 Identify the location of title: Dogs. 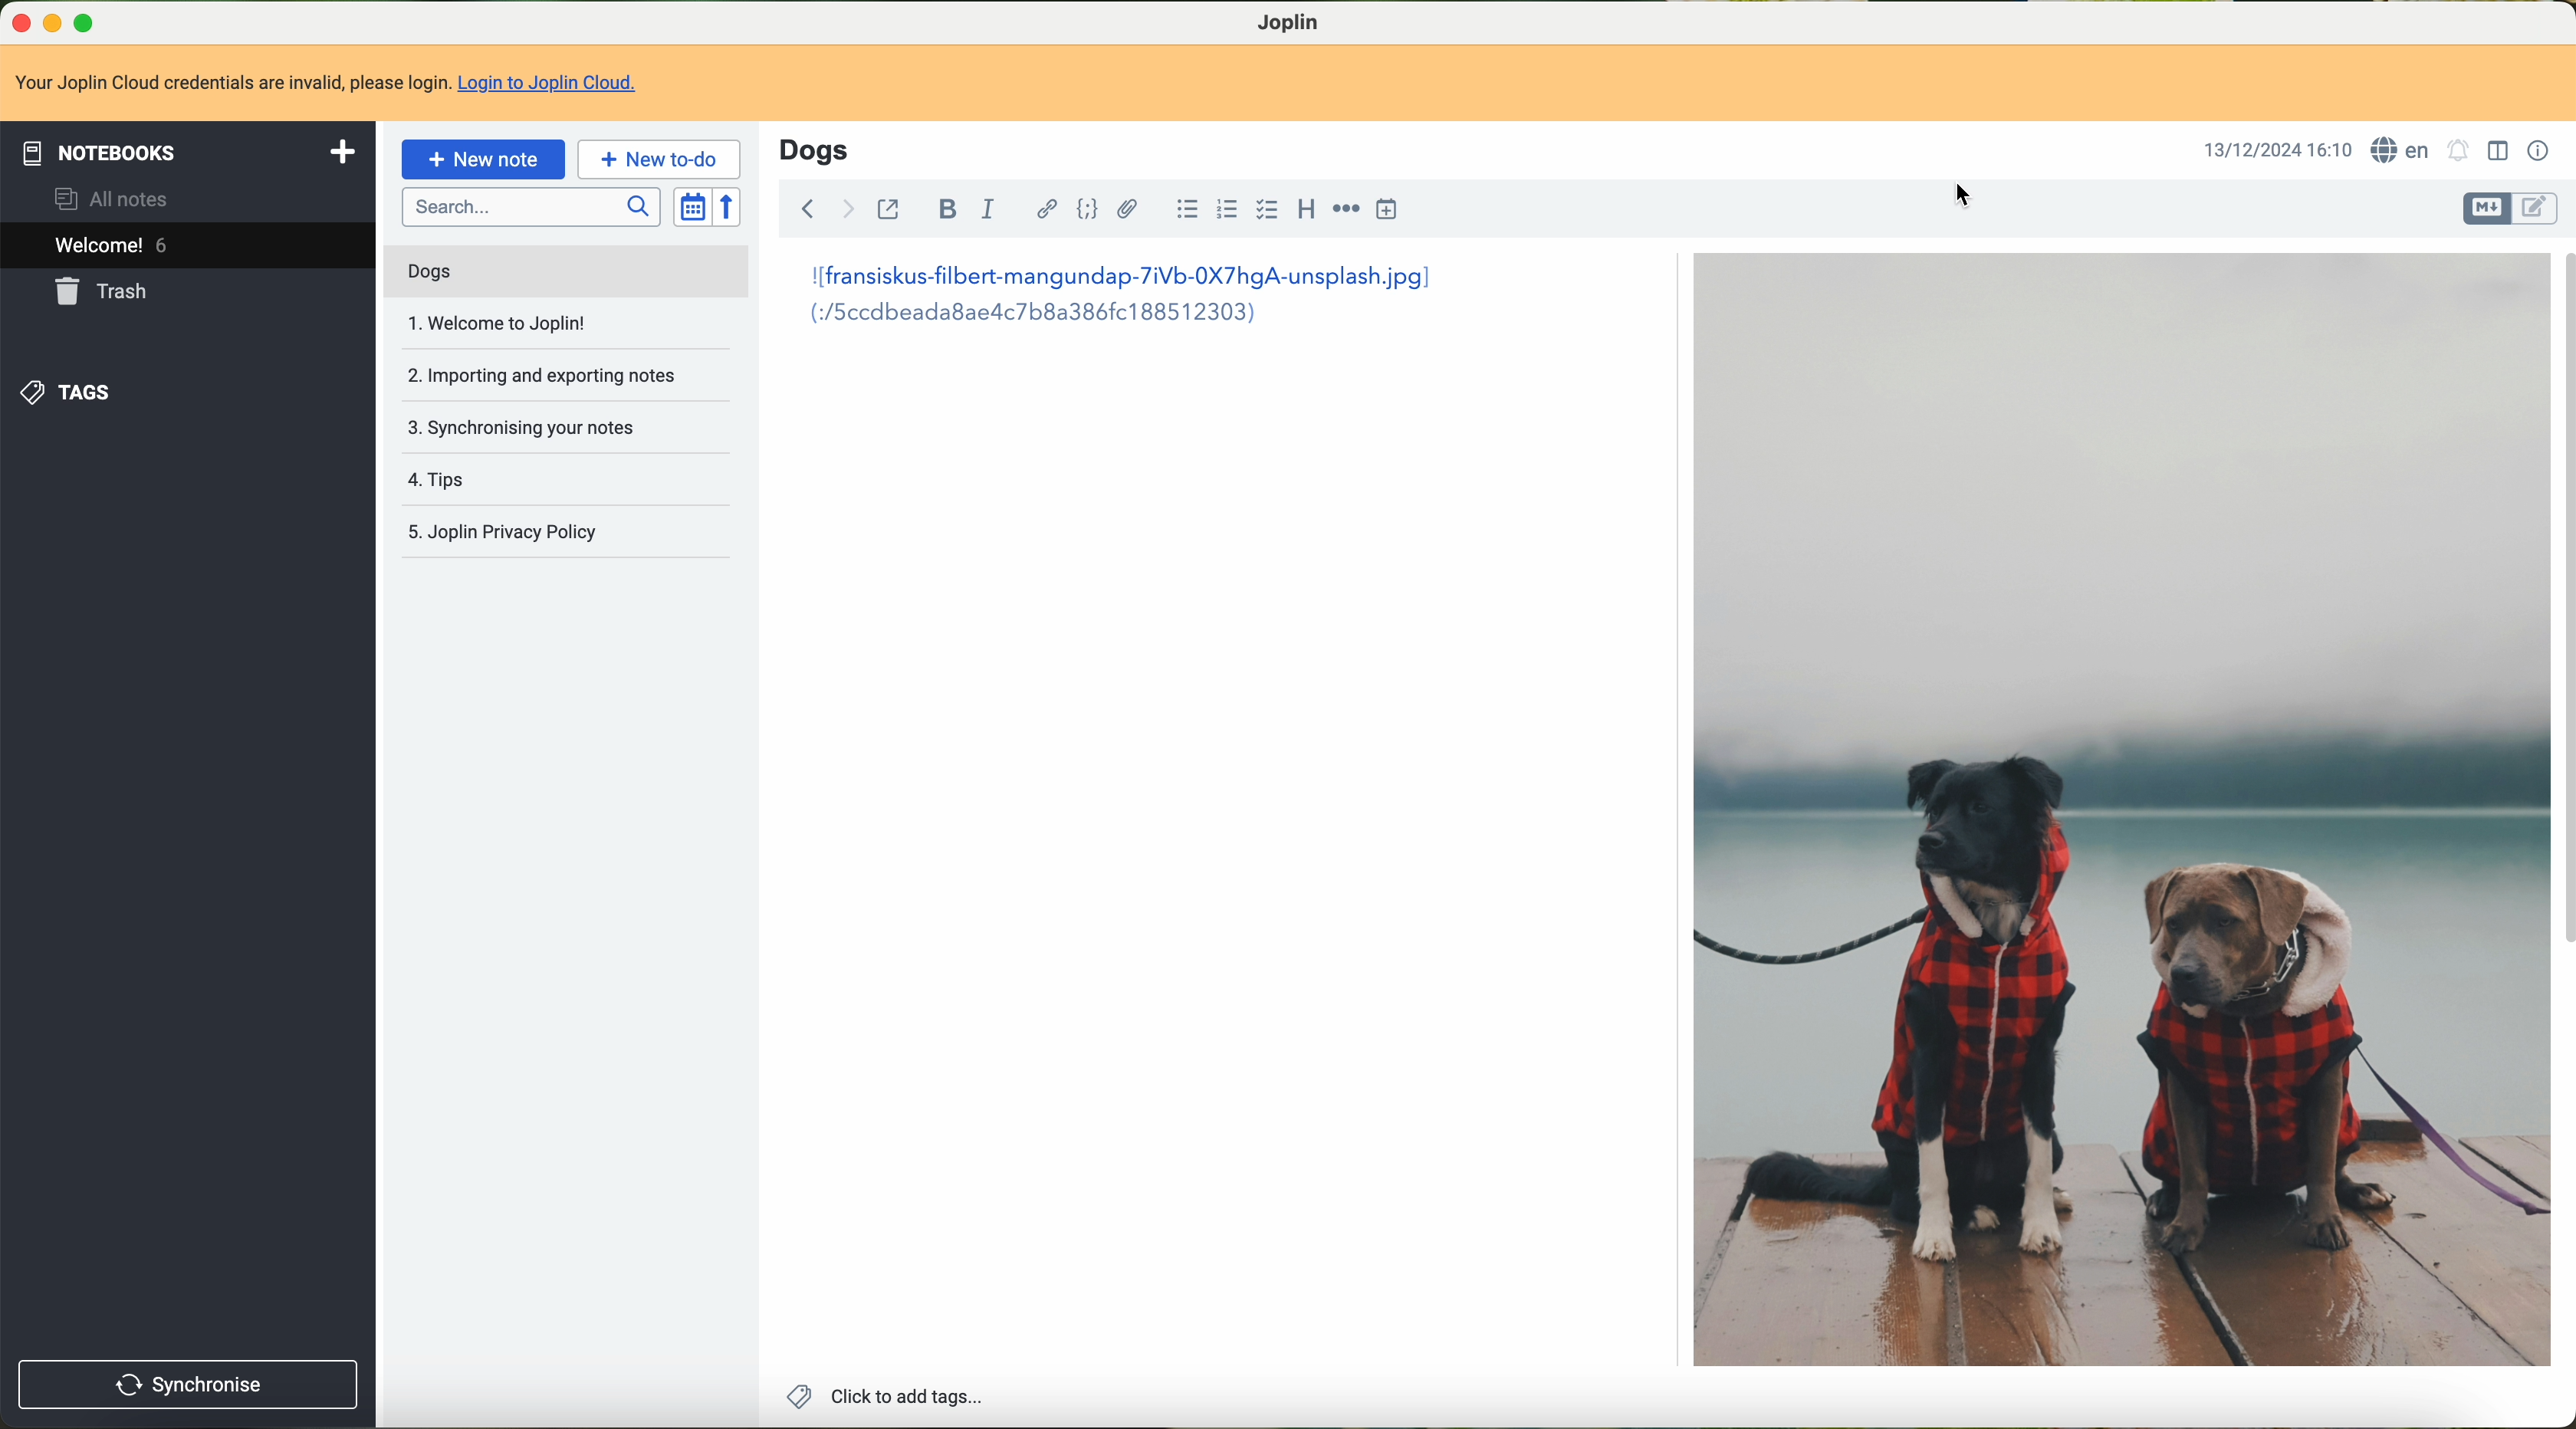
(814, 149).